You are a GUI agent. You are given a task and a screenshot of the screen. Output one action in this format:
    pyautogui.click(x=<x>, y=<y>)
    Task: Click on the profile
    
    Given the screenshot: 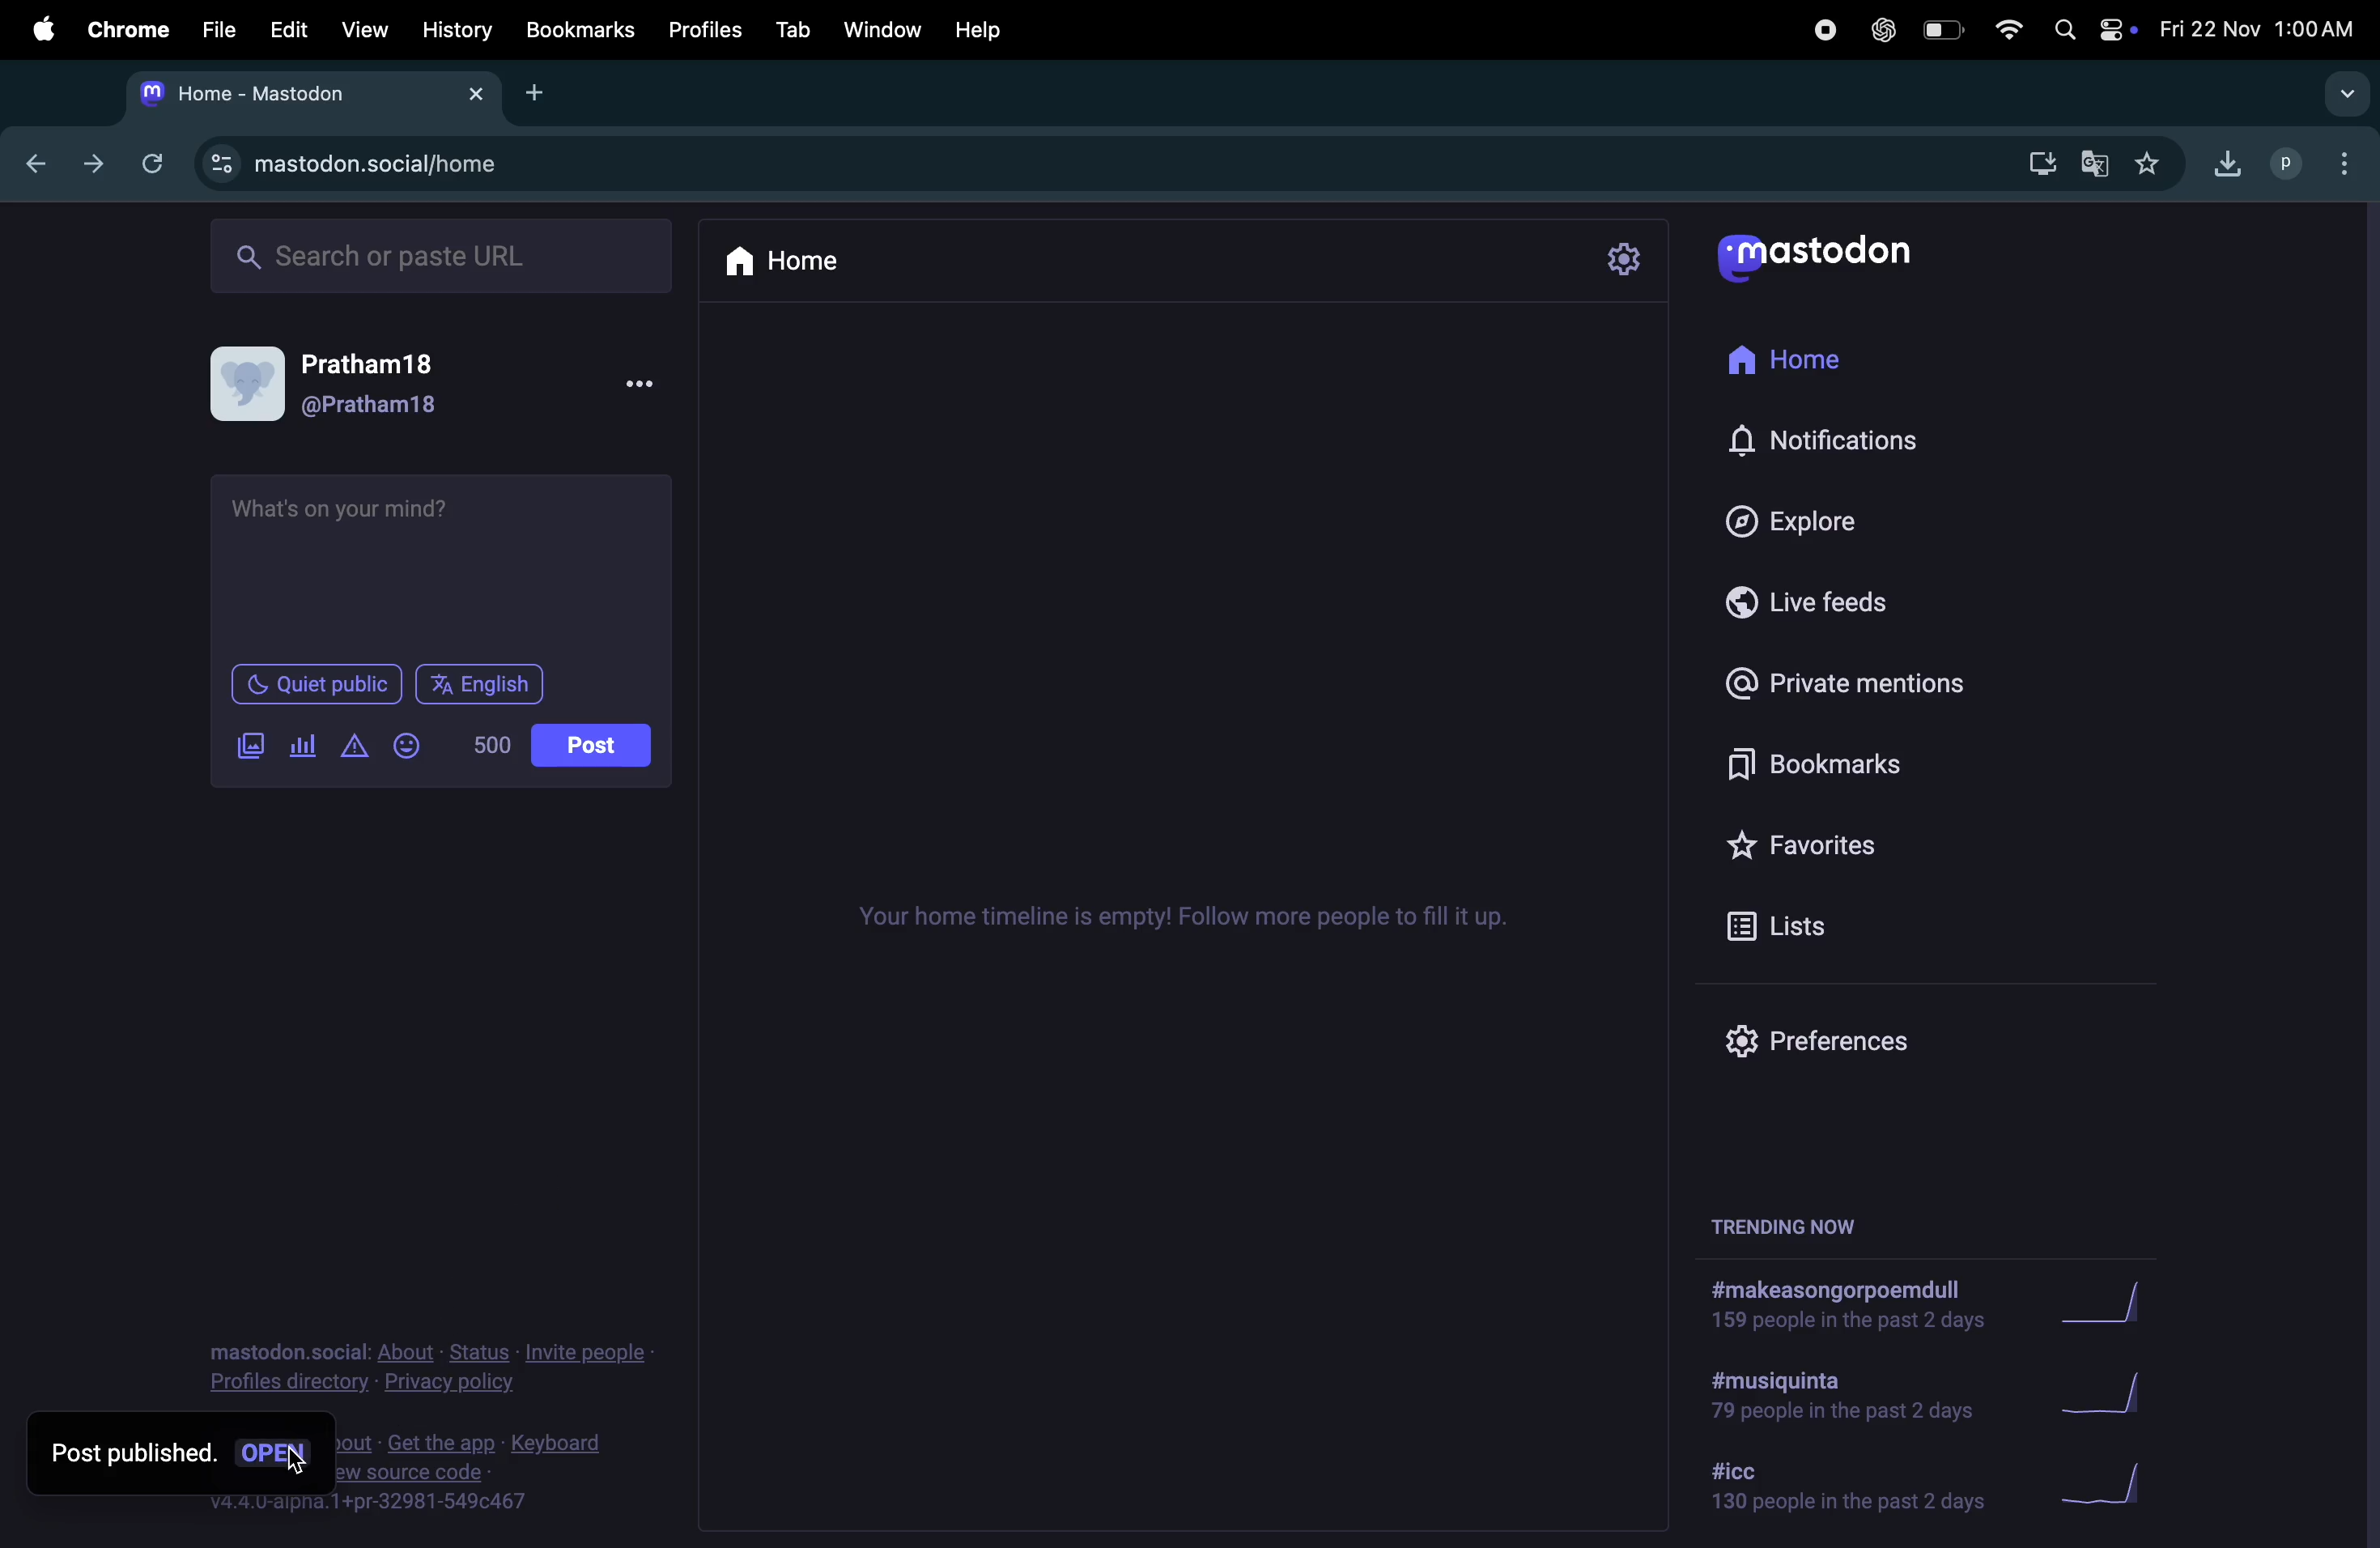 What is the action you would take?
    pyautogui.click(x=2276, y=164)
    